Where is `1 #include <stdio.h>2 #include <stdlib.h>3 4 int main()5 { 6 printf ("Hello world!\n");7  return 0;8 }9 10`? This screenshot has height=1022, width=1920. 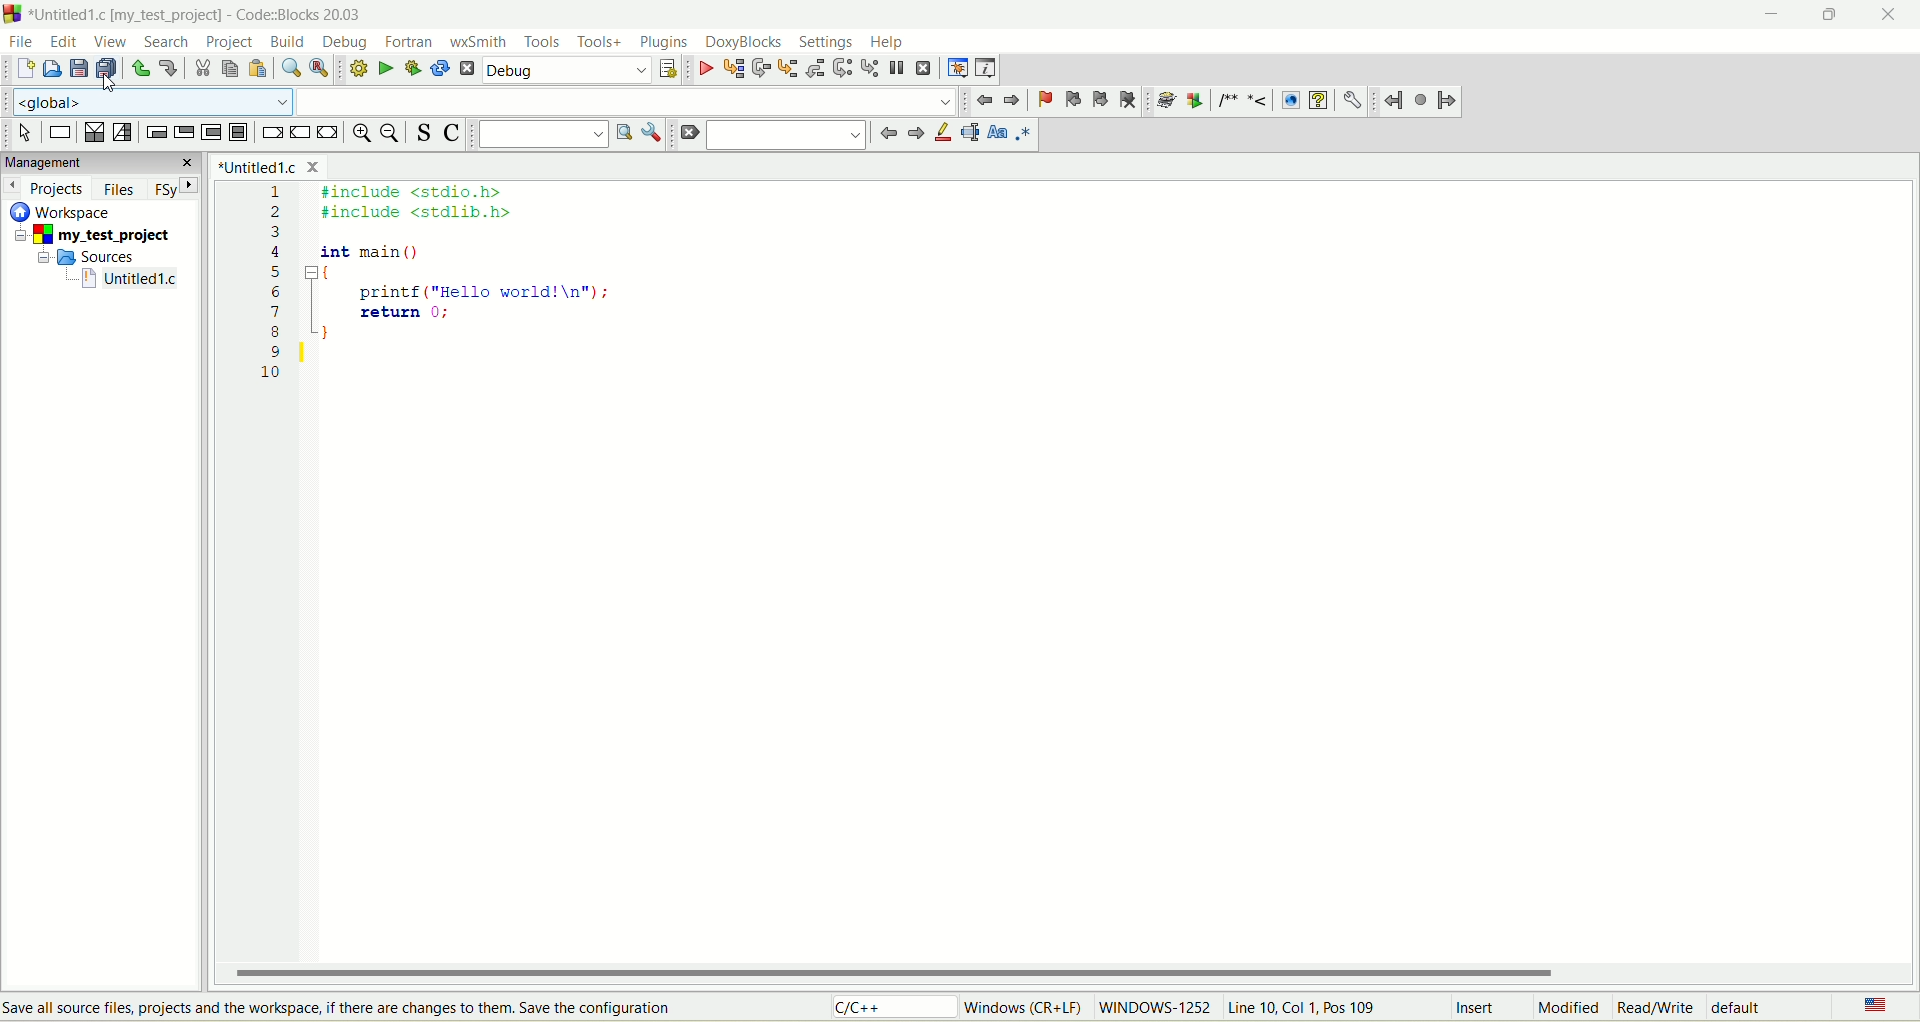
1 #include <stdio.h>2 #include <stdlib.h>3 4 int main()5 { 6 printf ("Hello world!\n");7  return 0;8 }9 10 is located at coordinates (460, 291).